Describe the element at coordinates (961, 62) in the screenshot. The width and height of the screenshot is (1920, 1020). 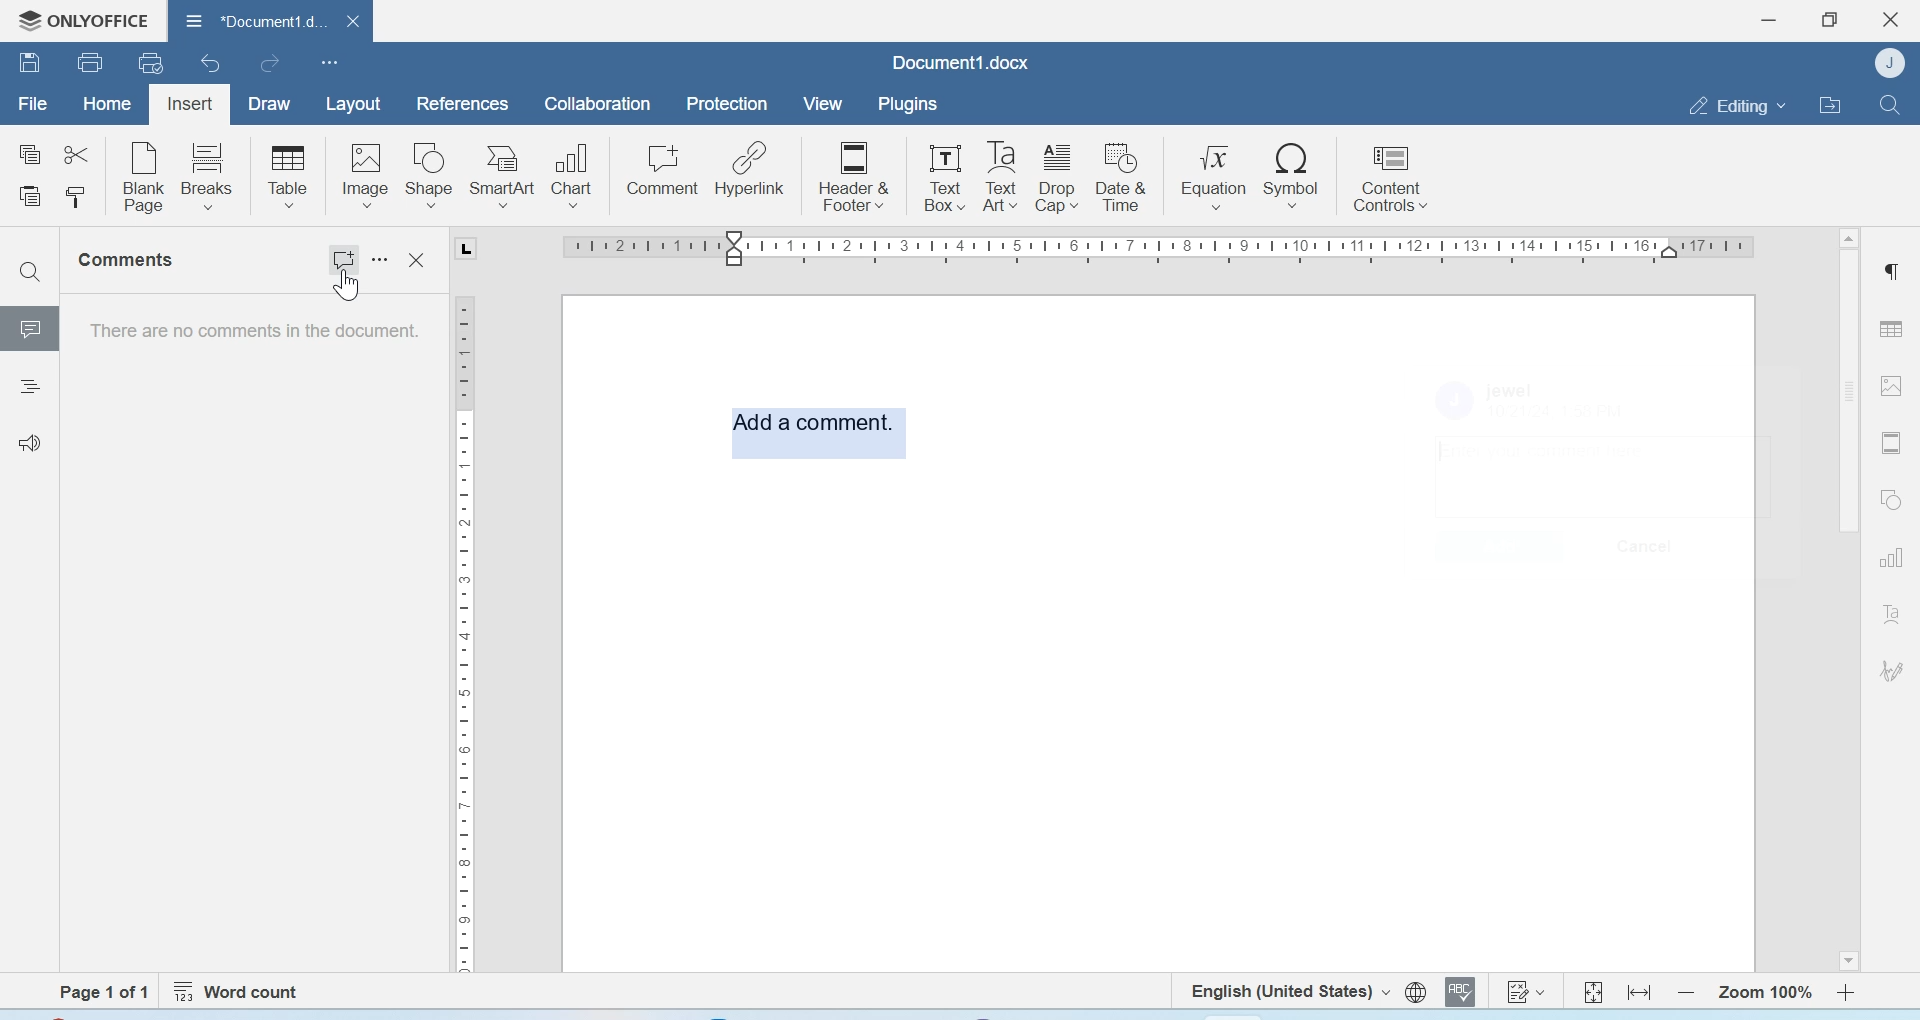
I see `Document1.docx` at that location.